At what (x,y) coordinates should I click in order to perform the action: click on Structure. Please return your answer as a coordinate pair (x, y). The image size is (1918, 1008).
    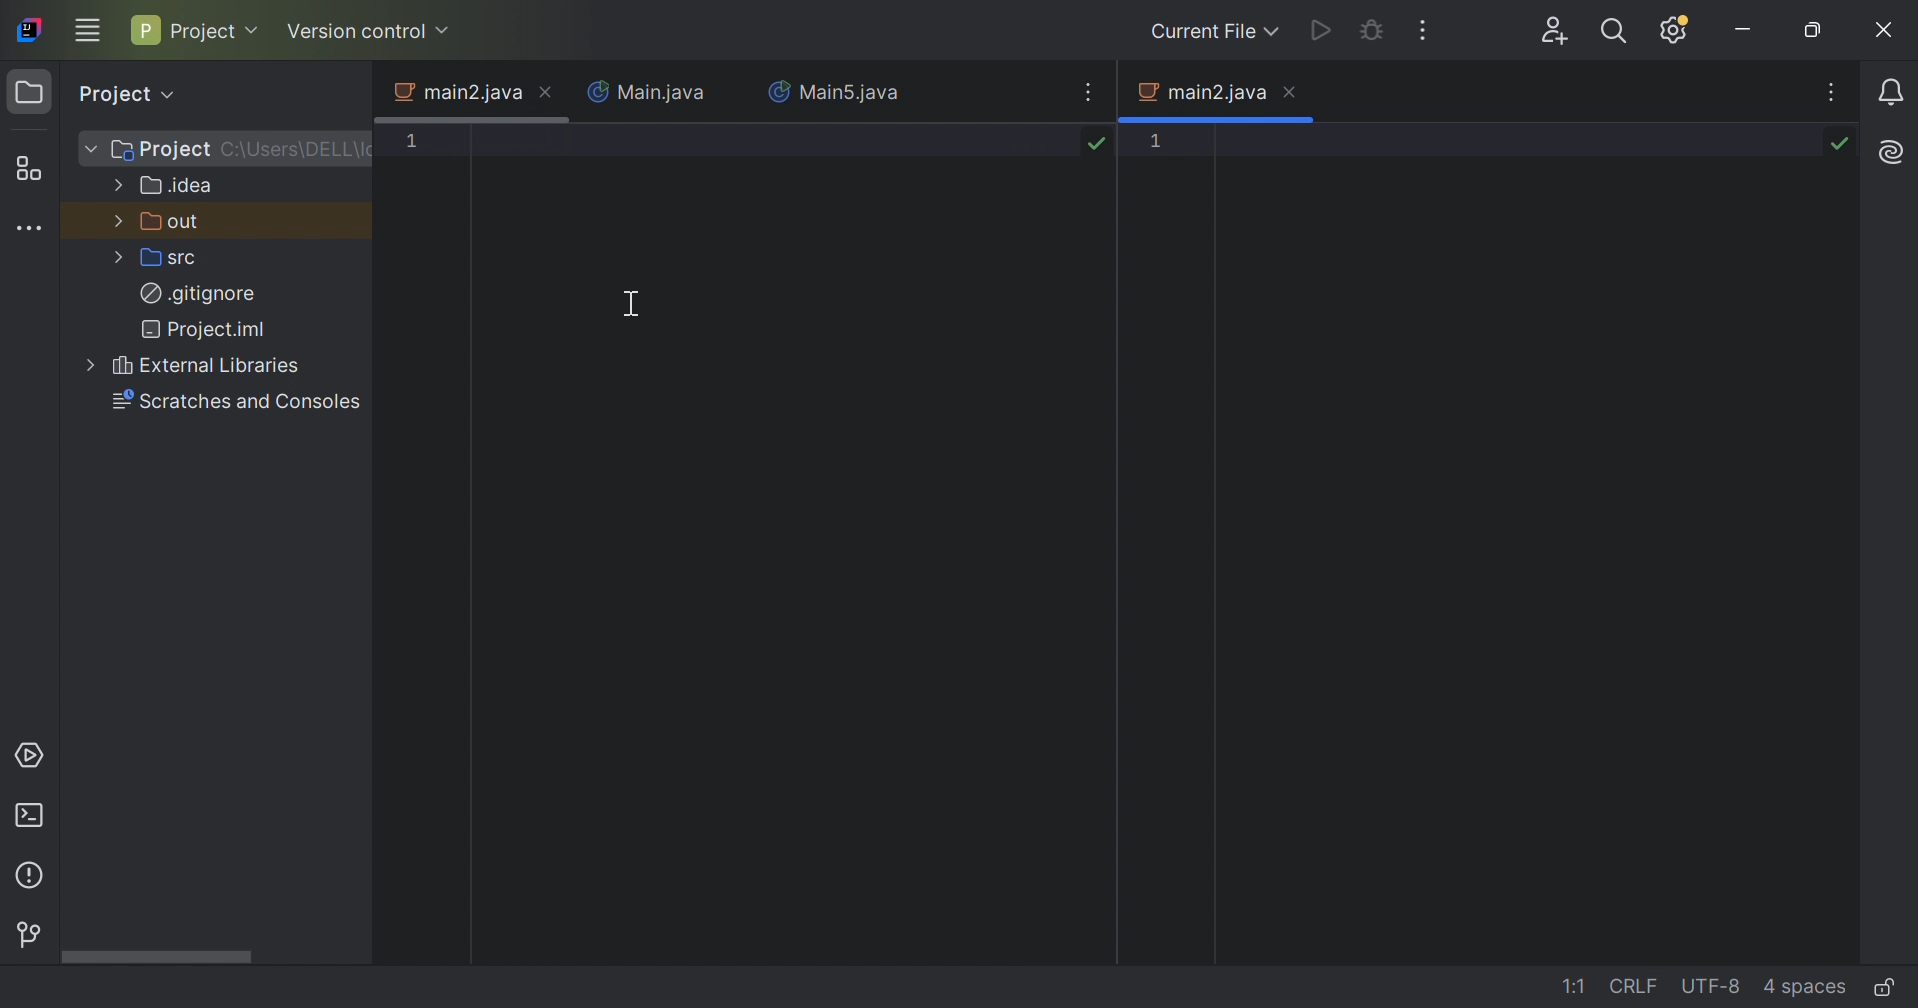
    Looking at the image, I should click on (28, 172).